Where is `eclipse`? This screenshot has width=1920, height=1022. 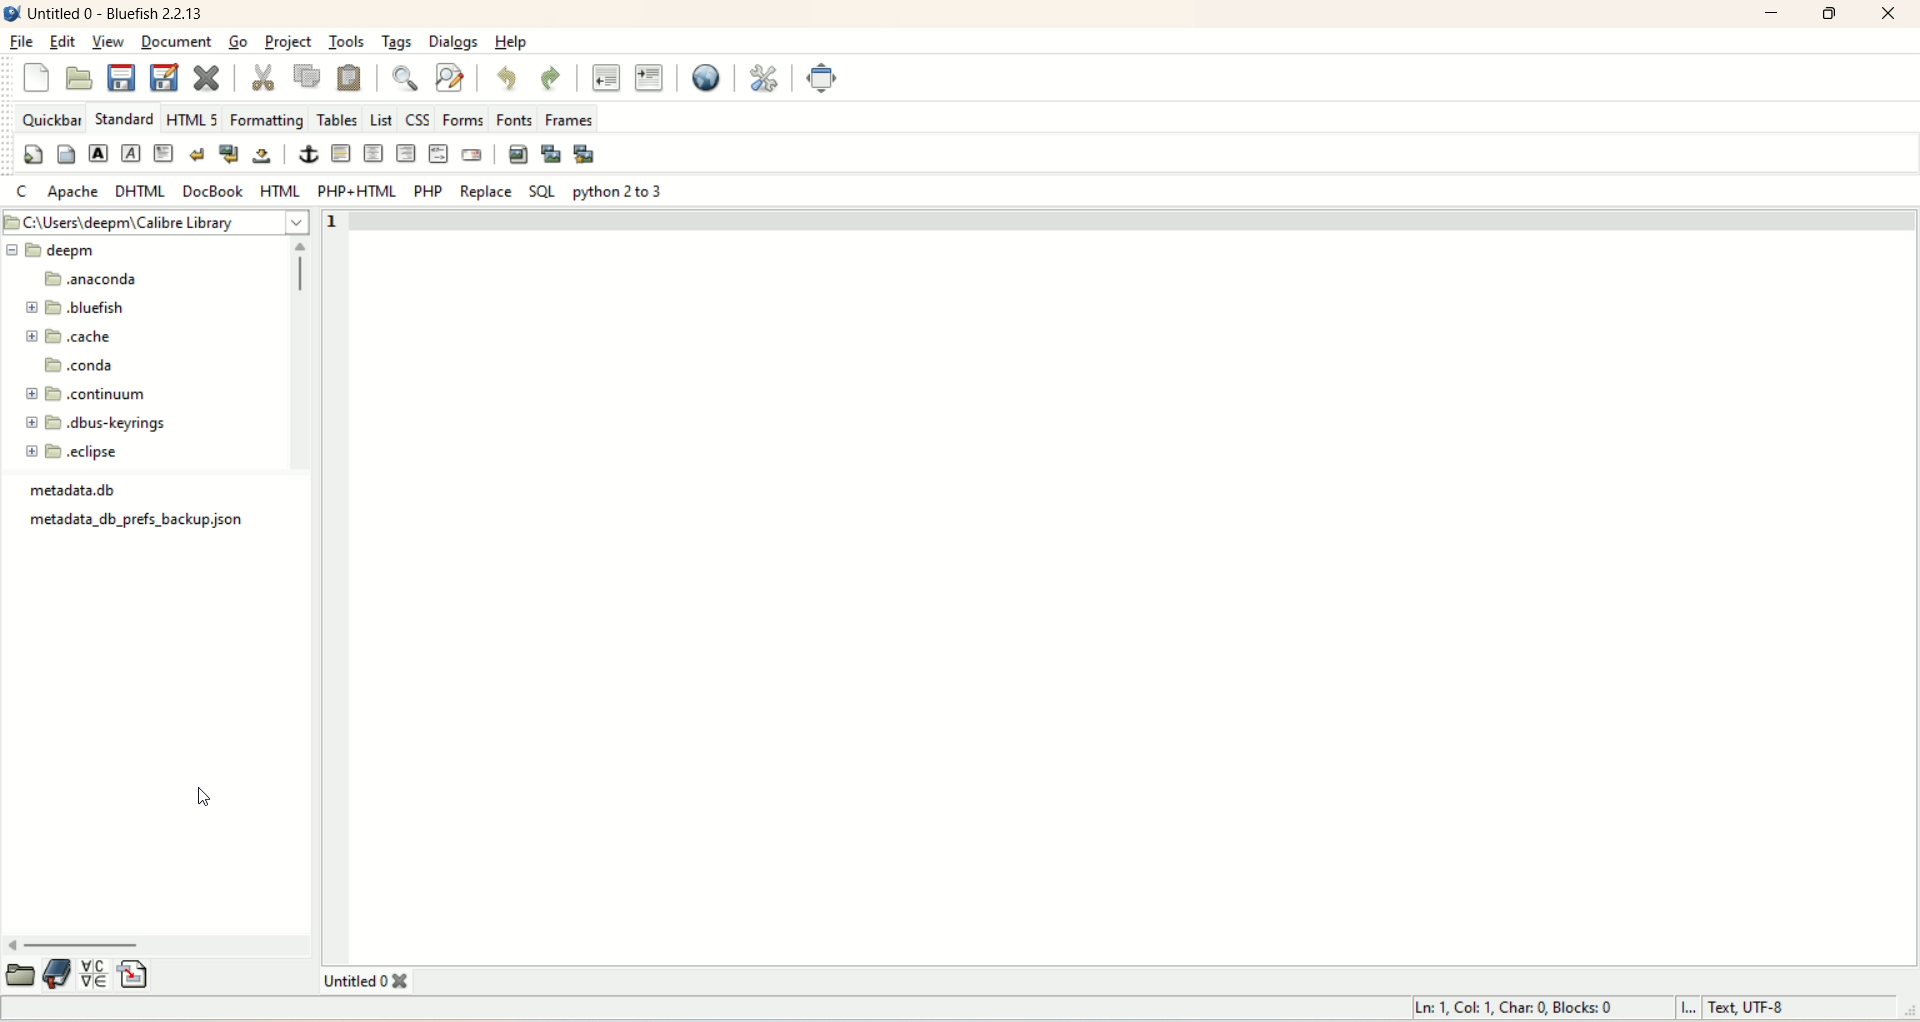 eclipse is located at coordinates (79, 453).